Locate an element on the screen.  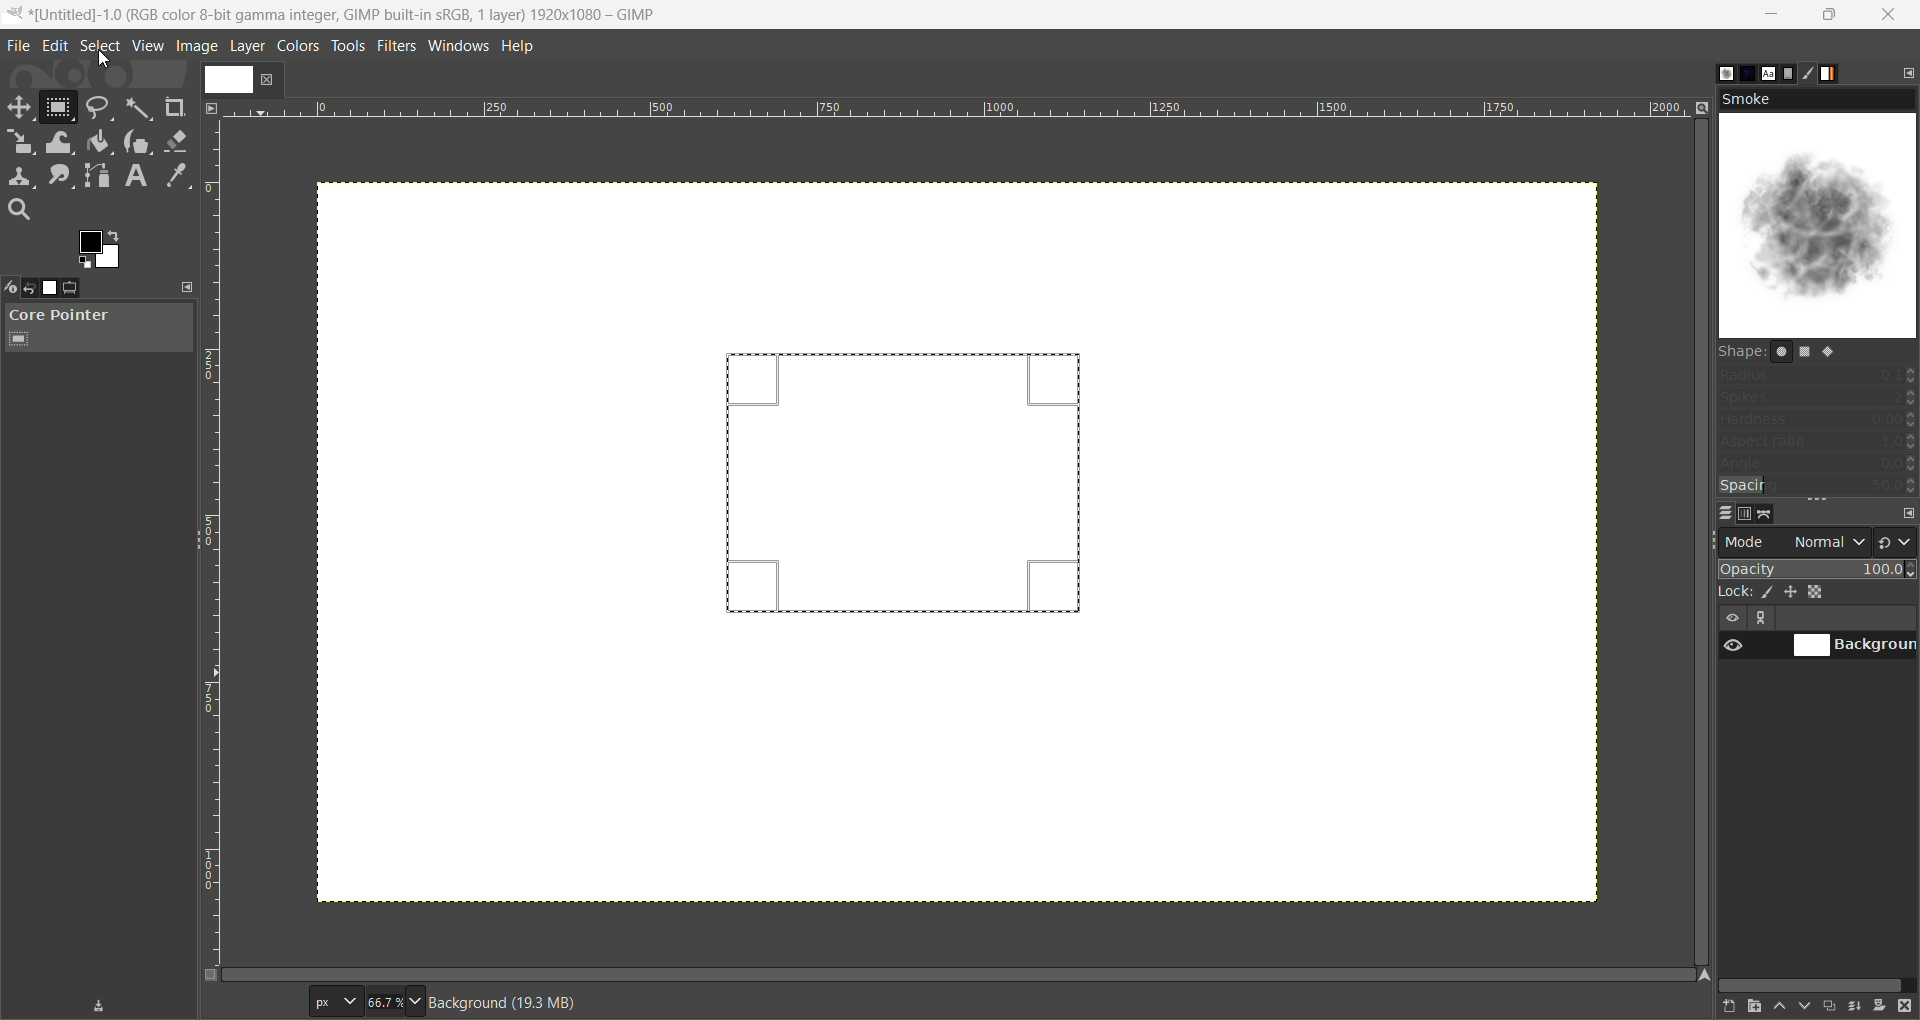
opacity is located at coordinates (1816, 568).